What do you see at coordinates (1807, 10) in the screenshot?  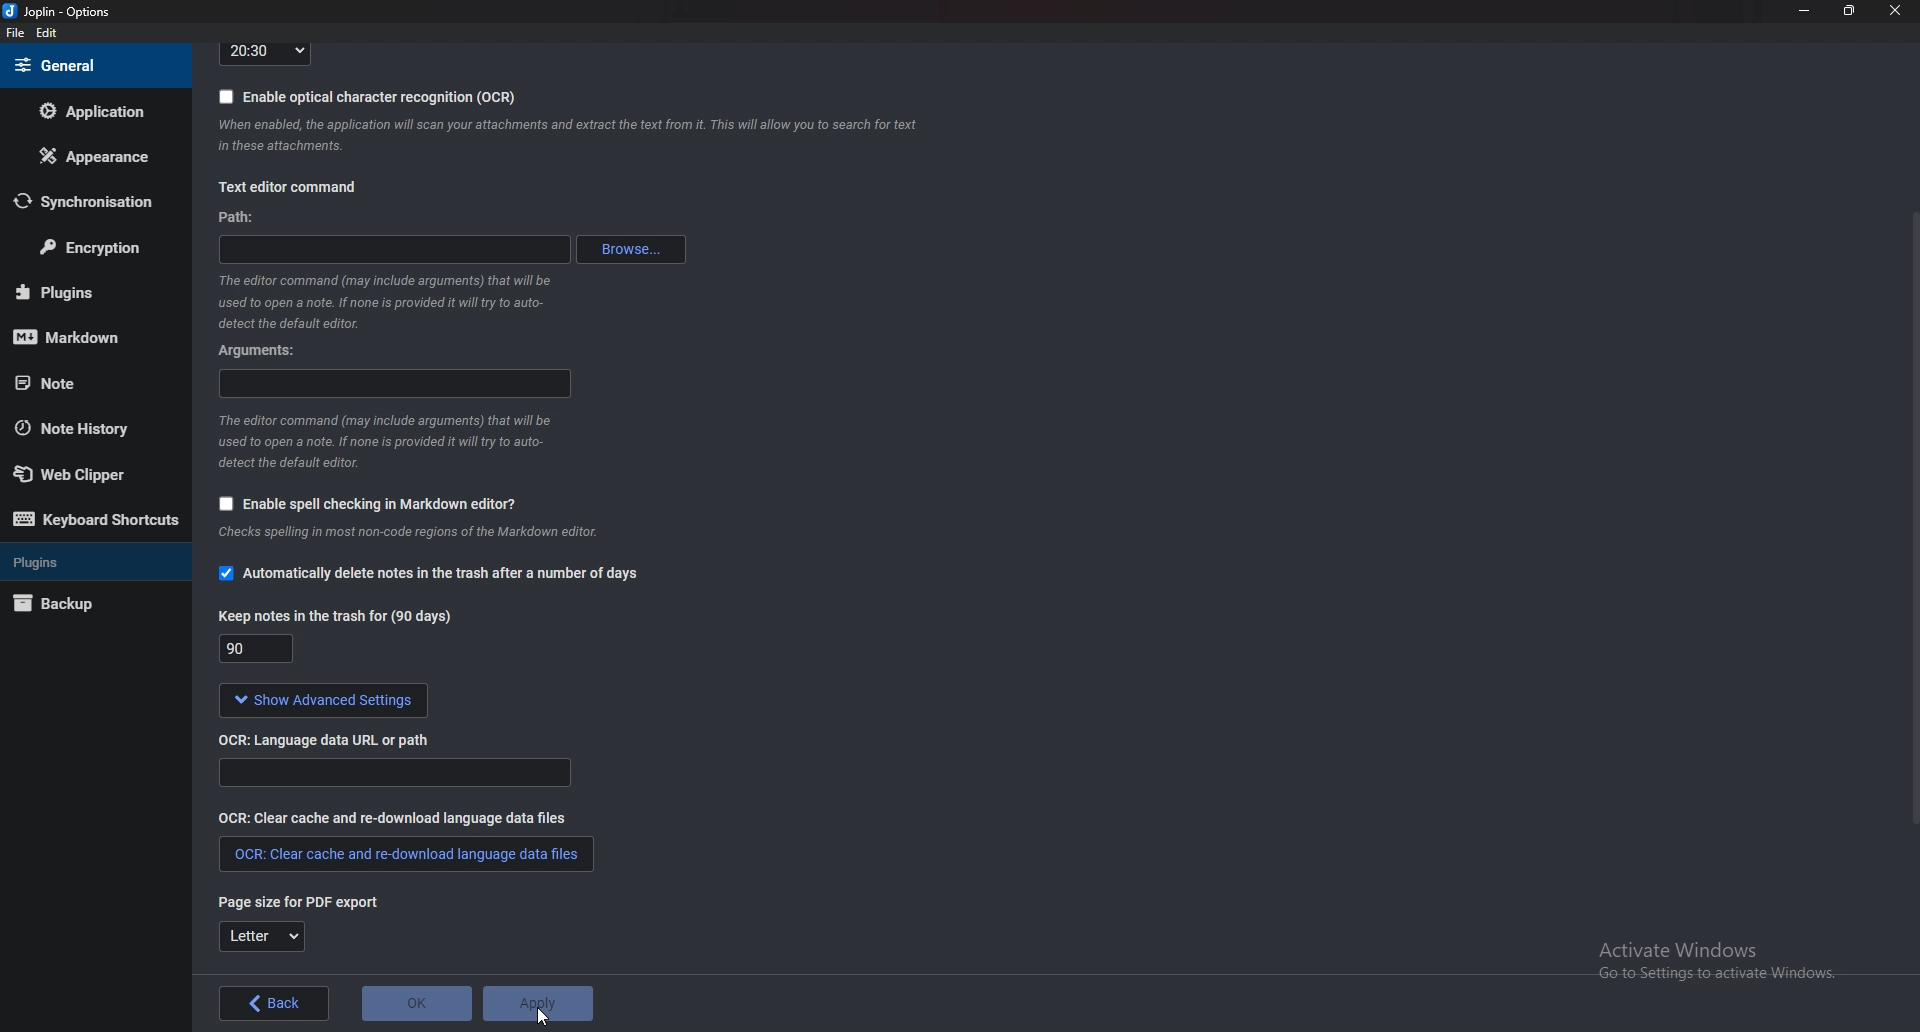 I see `Minimize` at bounding box center [1807, 10].